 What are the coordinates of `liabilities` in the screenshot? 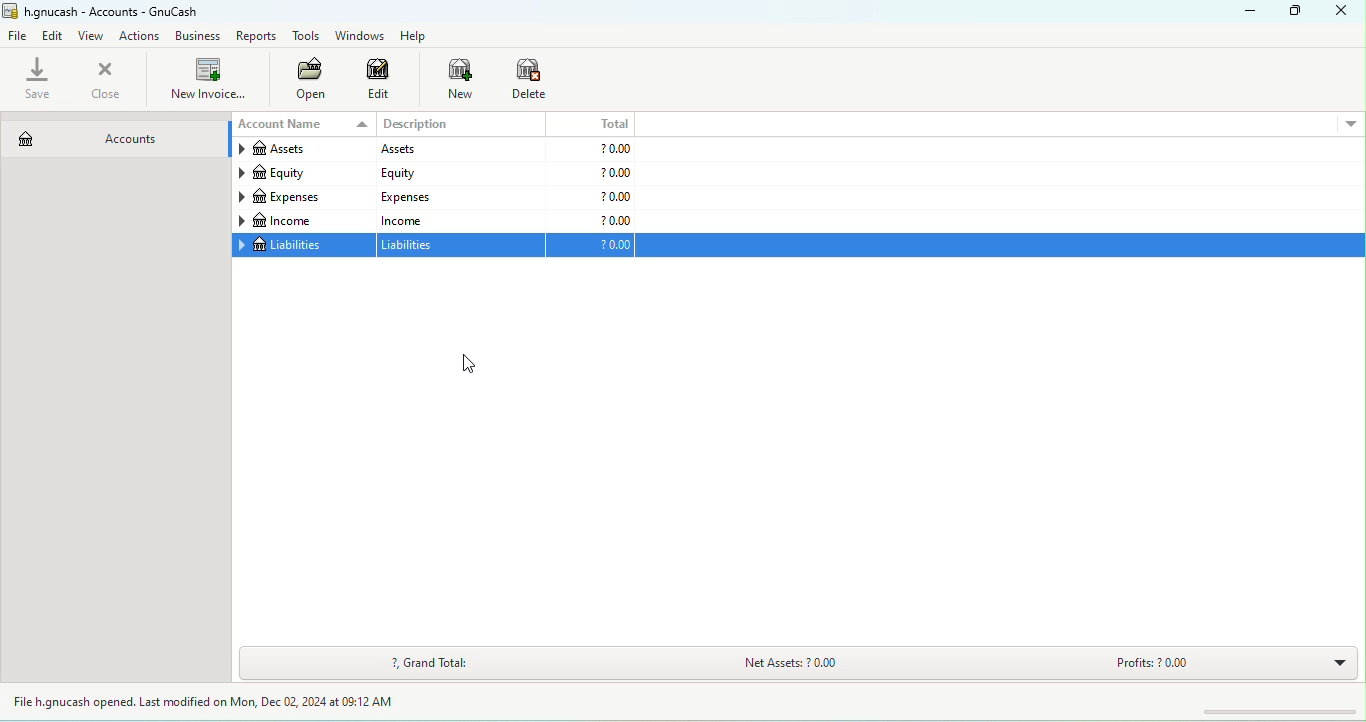 It's located at (302, 246).